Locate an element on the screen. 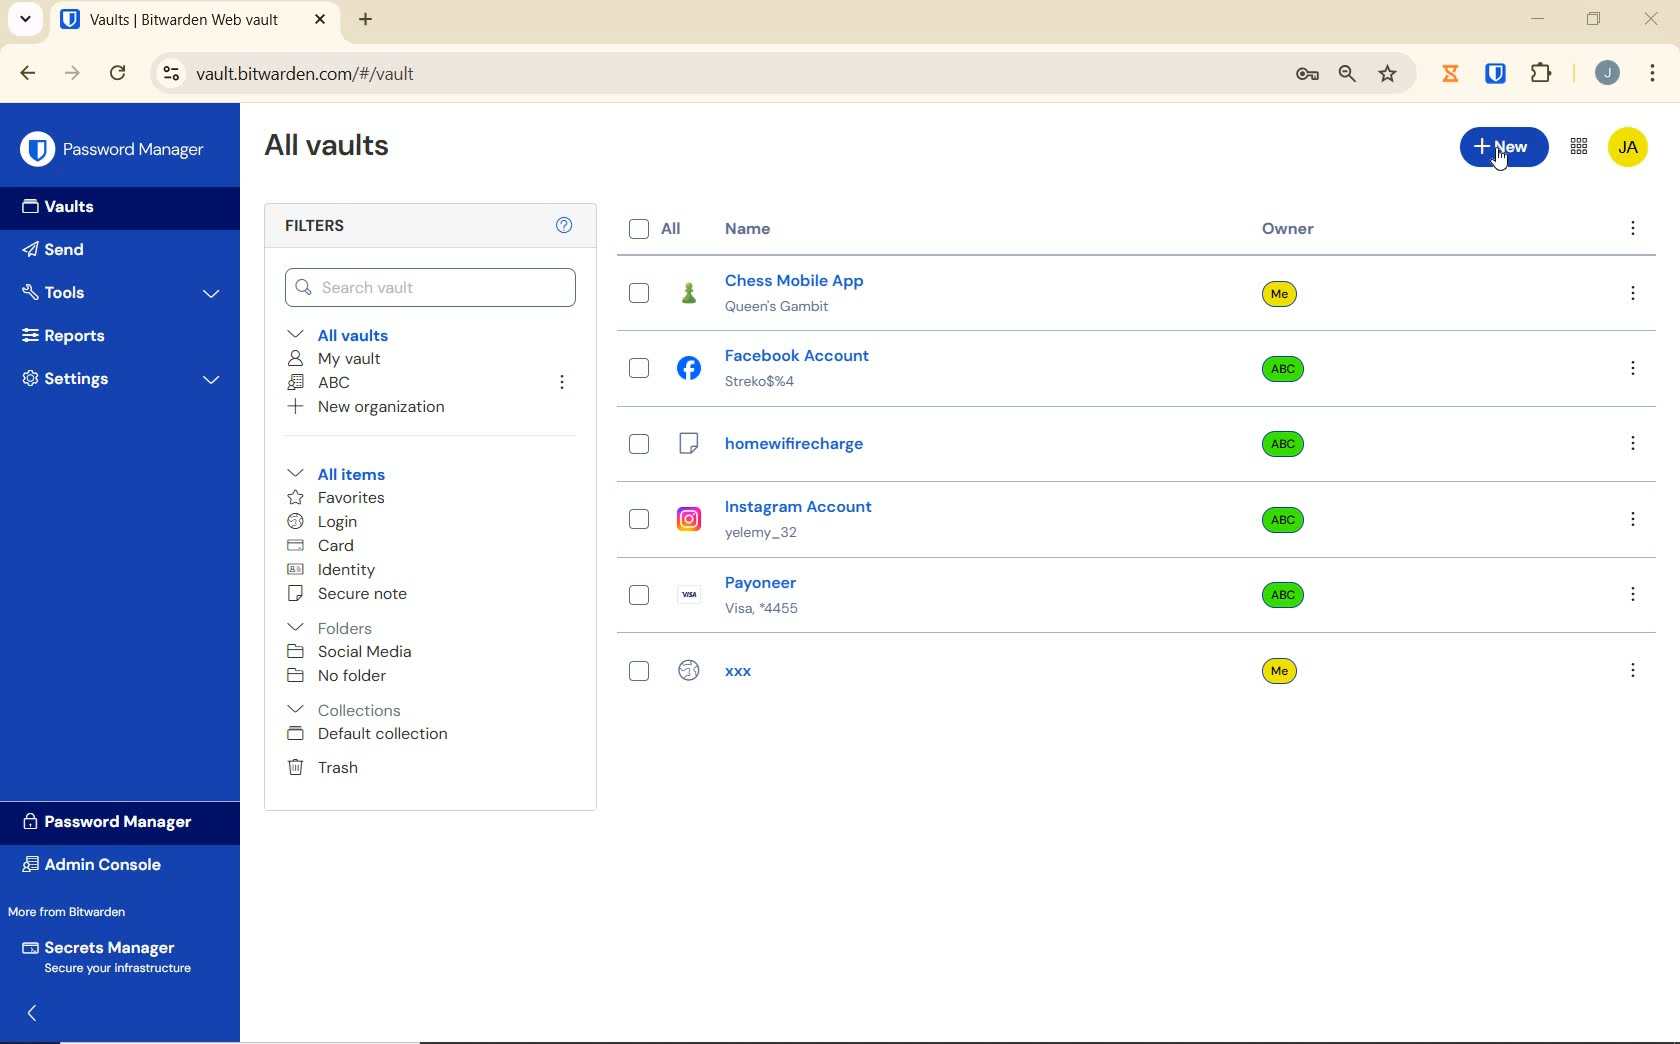 This screenshot has height=1044, width=1680. All is located at coordinates (660, 231).